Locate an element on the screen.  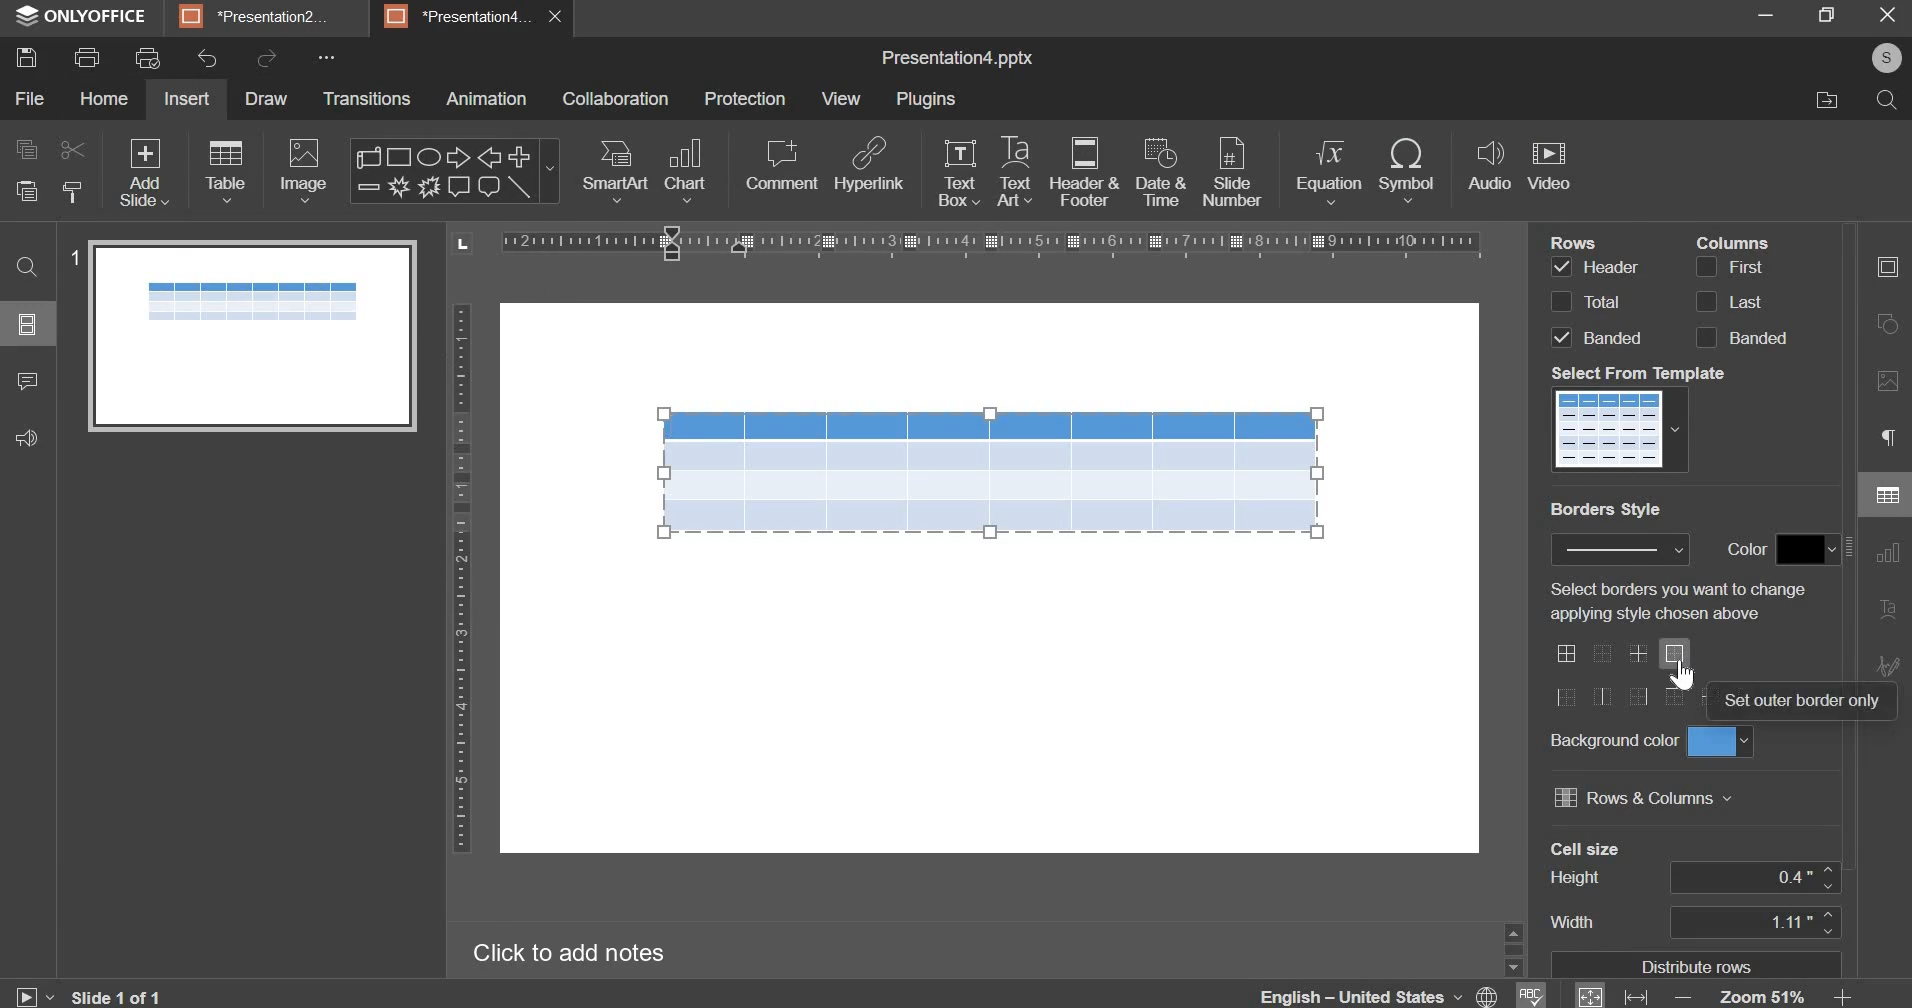
border style is located at coordinates (1619, 550).